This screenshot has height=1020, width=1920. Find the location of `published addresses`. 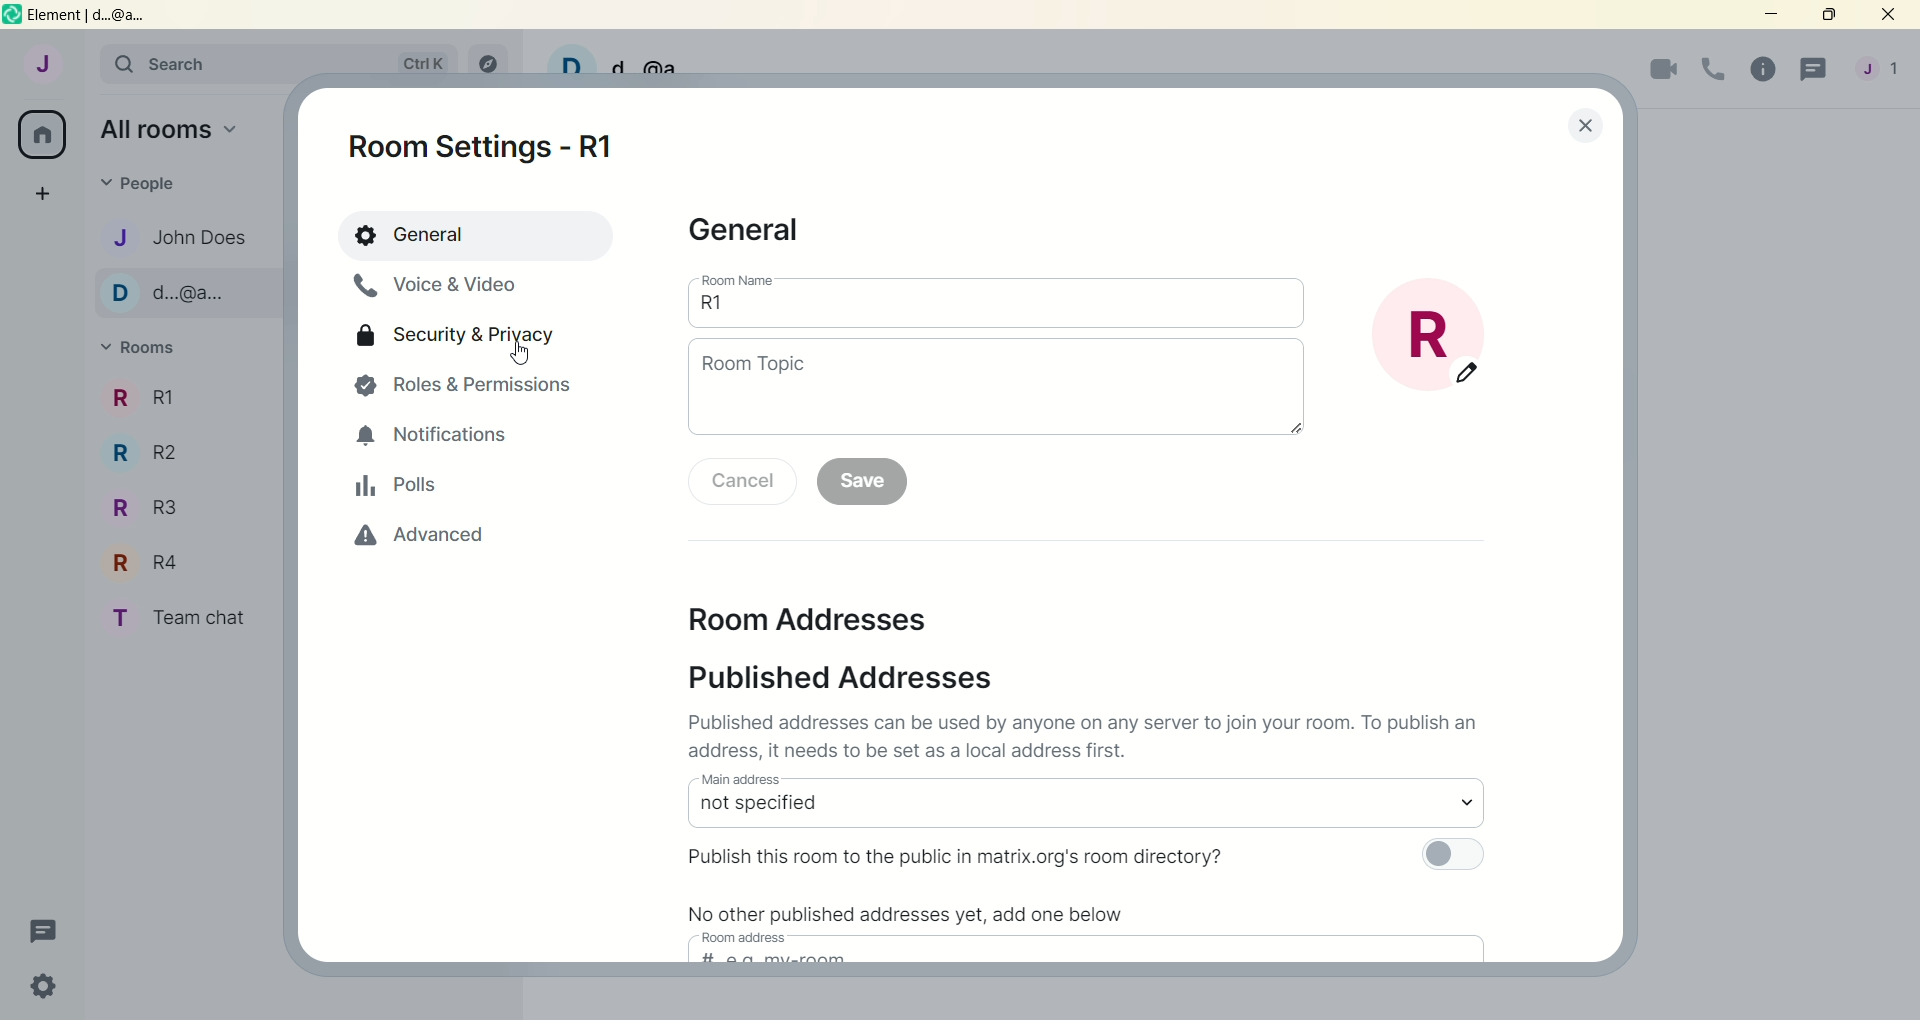

published addresses is located at coordinates (849, 678).